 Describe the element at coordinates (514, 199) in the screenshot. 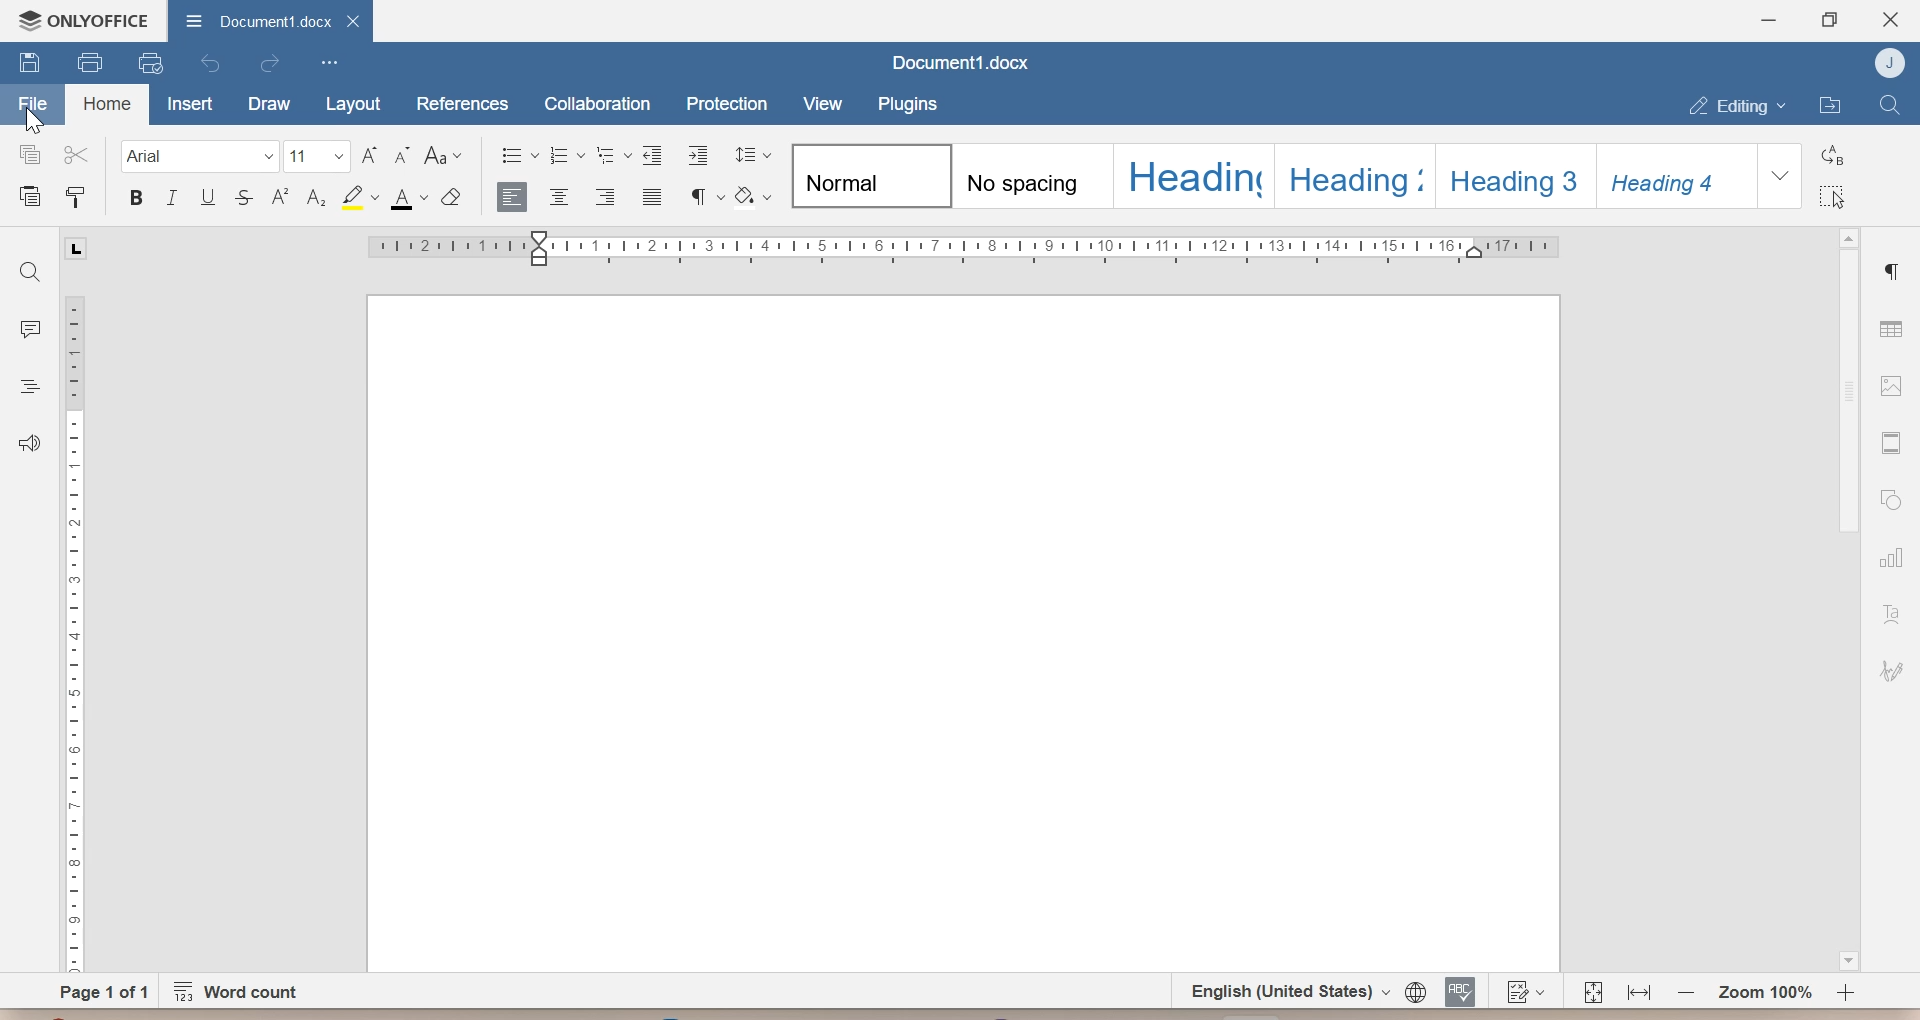

I see `Align left` at that location.